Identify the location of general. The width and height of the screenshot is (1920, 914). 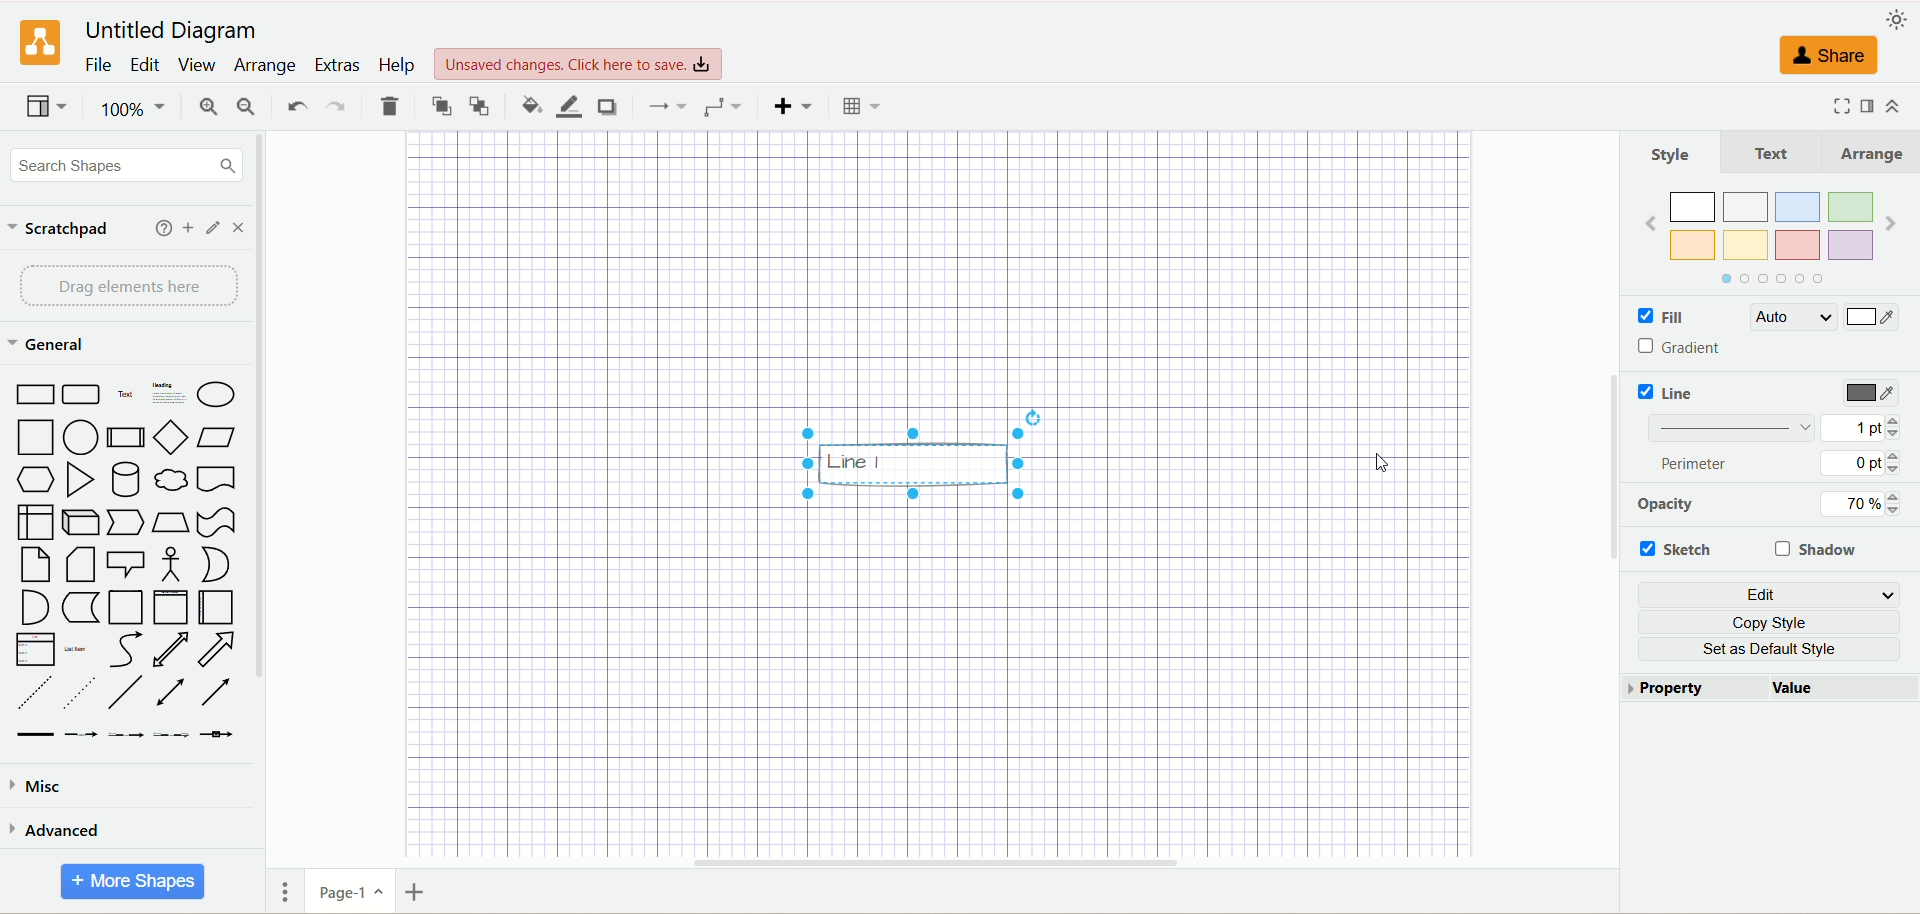
(49, 343).